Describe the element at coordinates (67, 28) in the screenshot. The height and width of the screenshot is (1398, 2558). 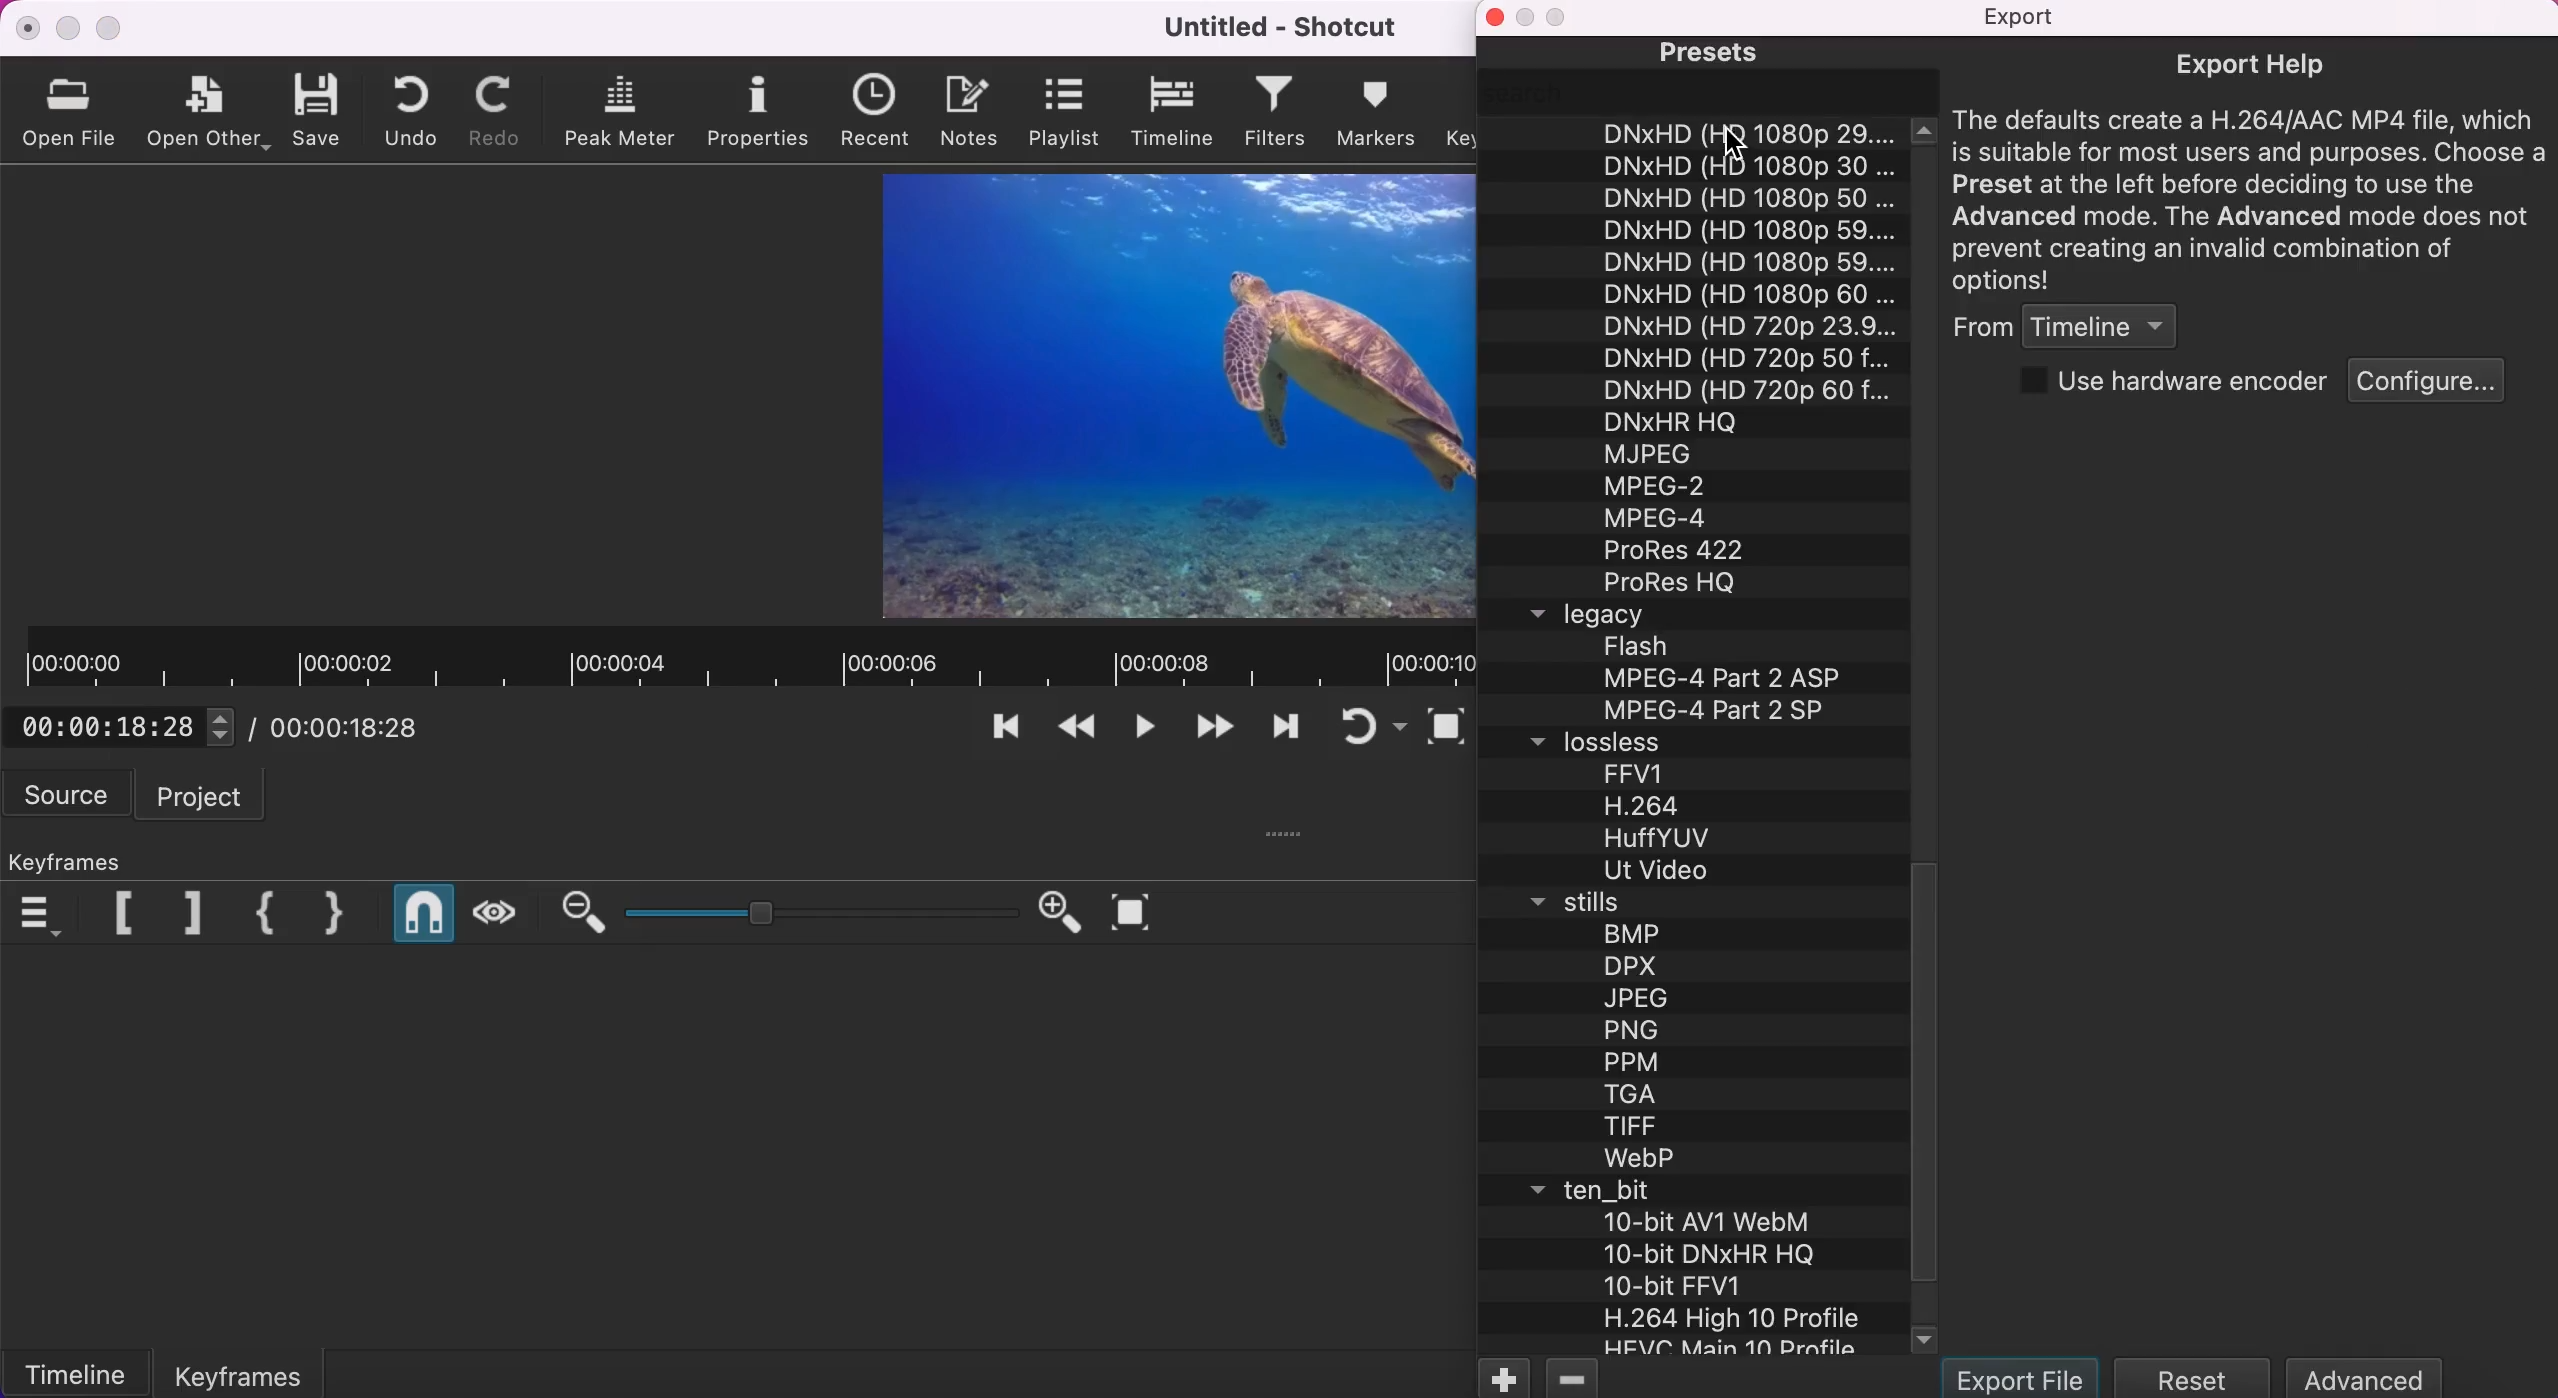
I see `minimize Shotcut` at that location.